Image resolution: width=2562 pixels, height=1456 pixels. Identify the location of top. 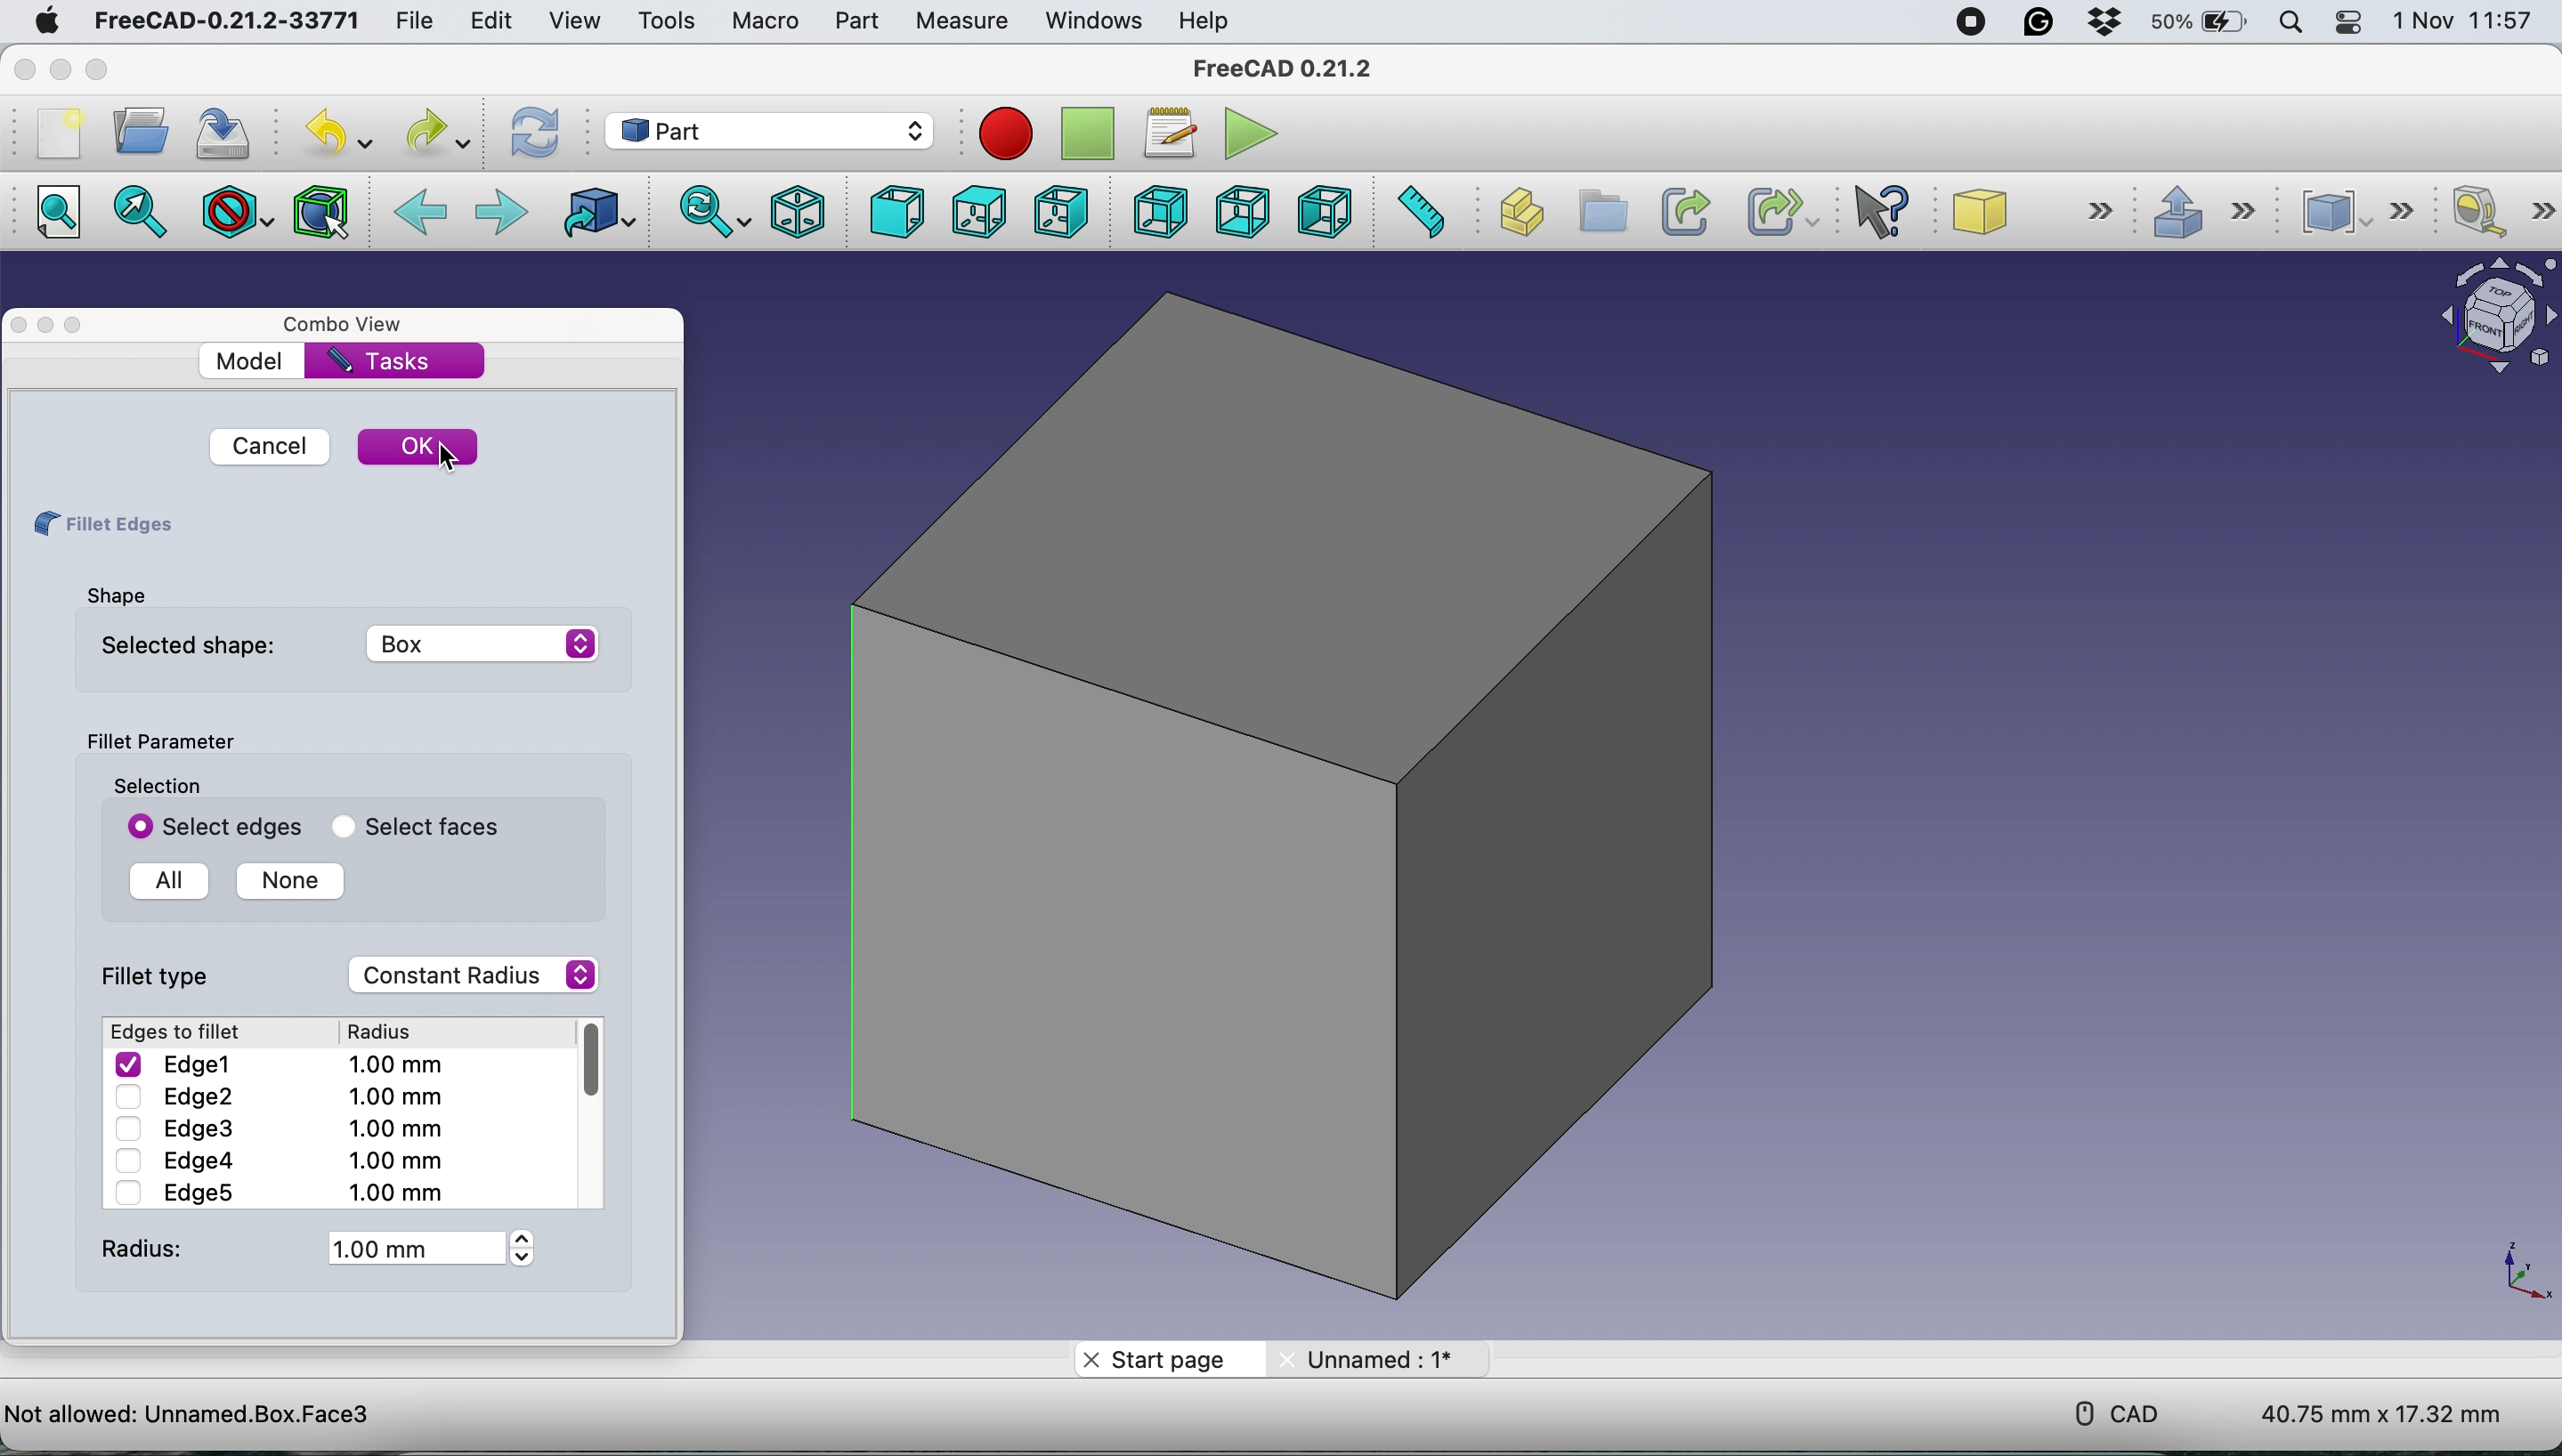
(977, 212).